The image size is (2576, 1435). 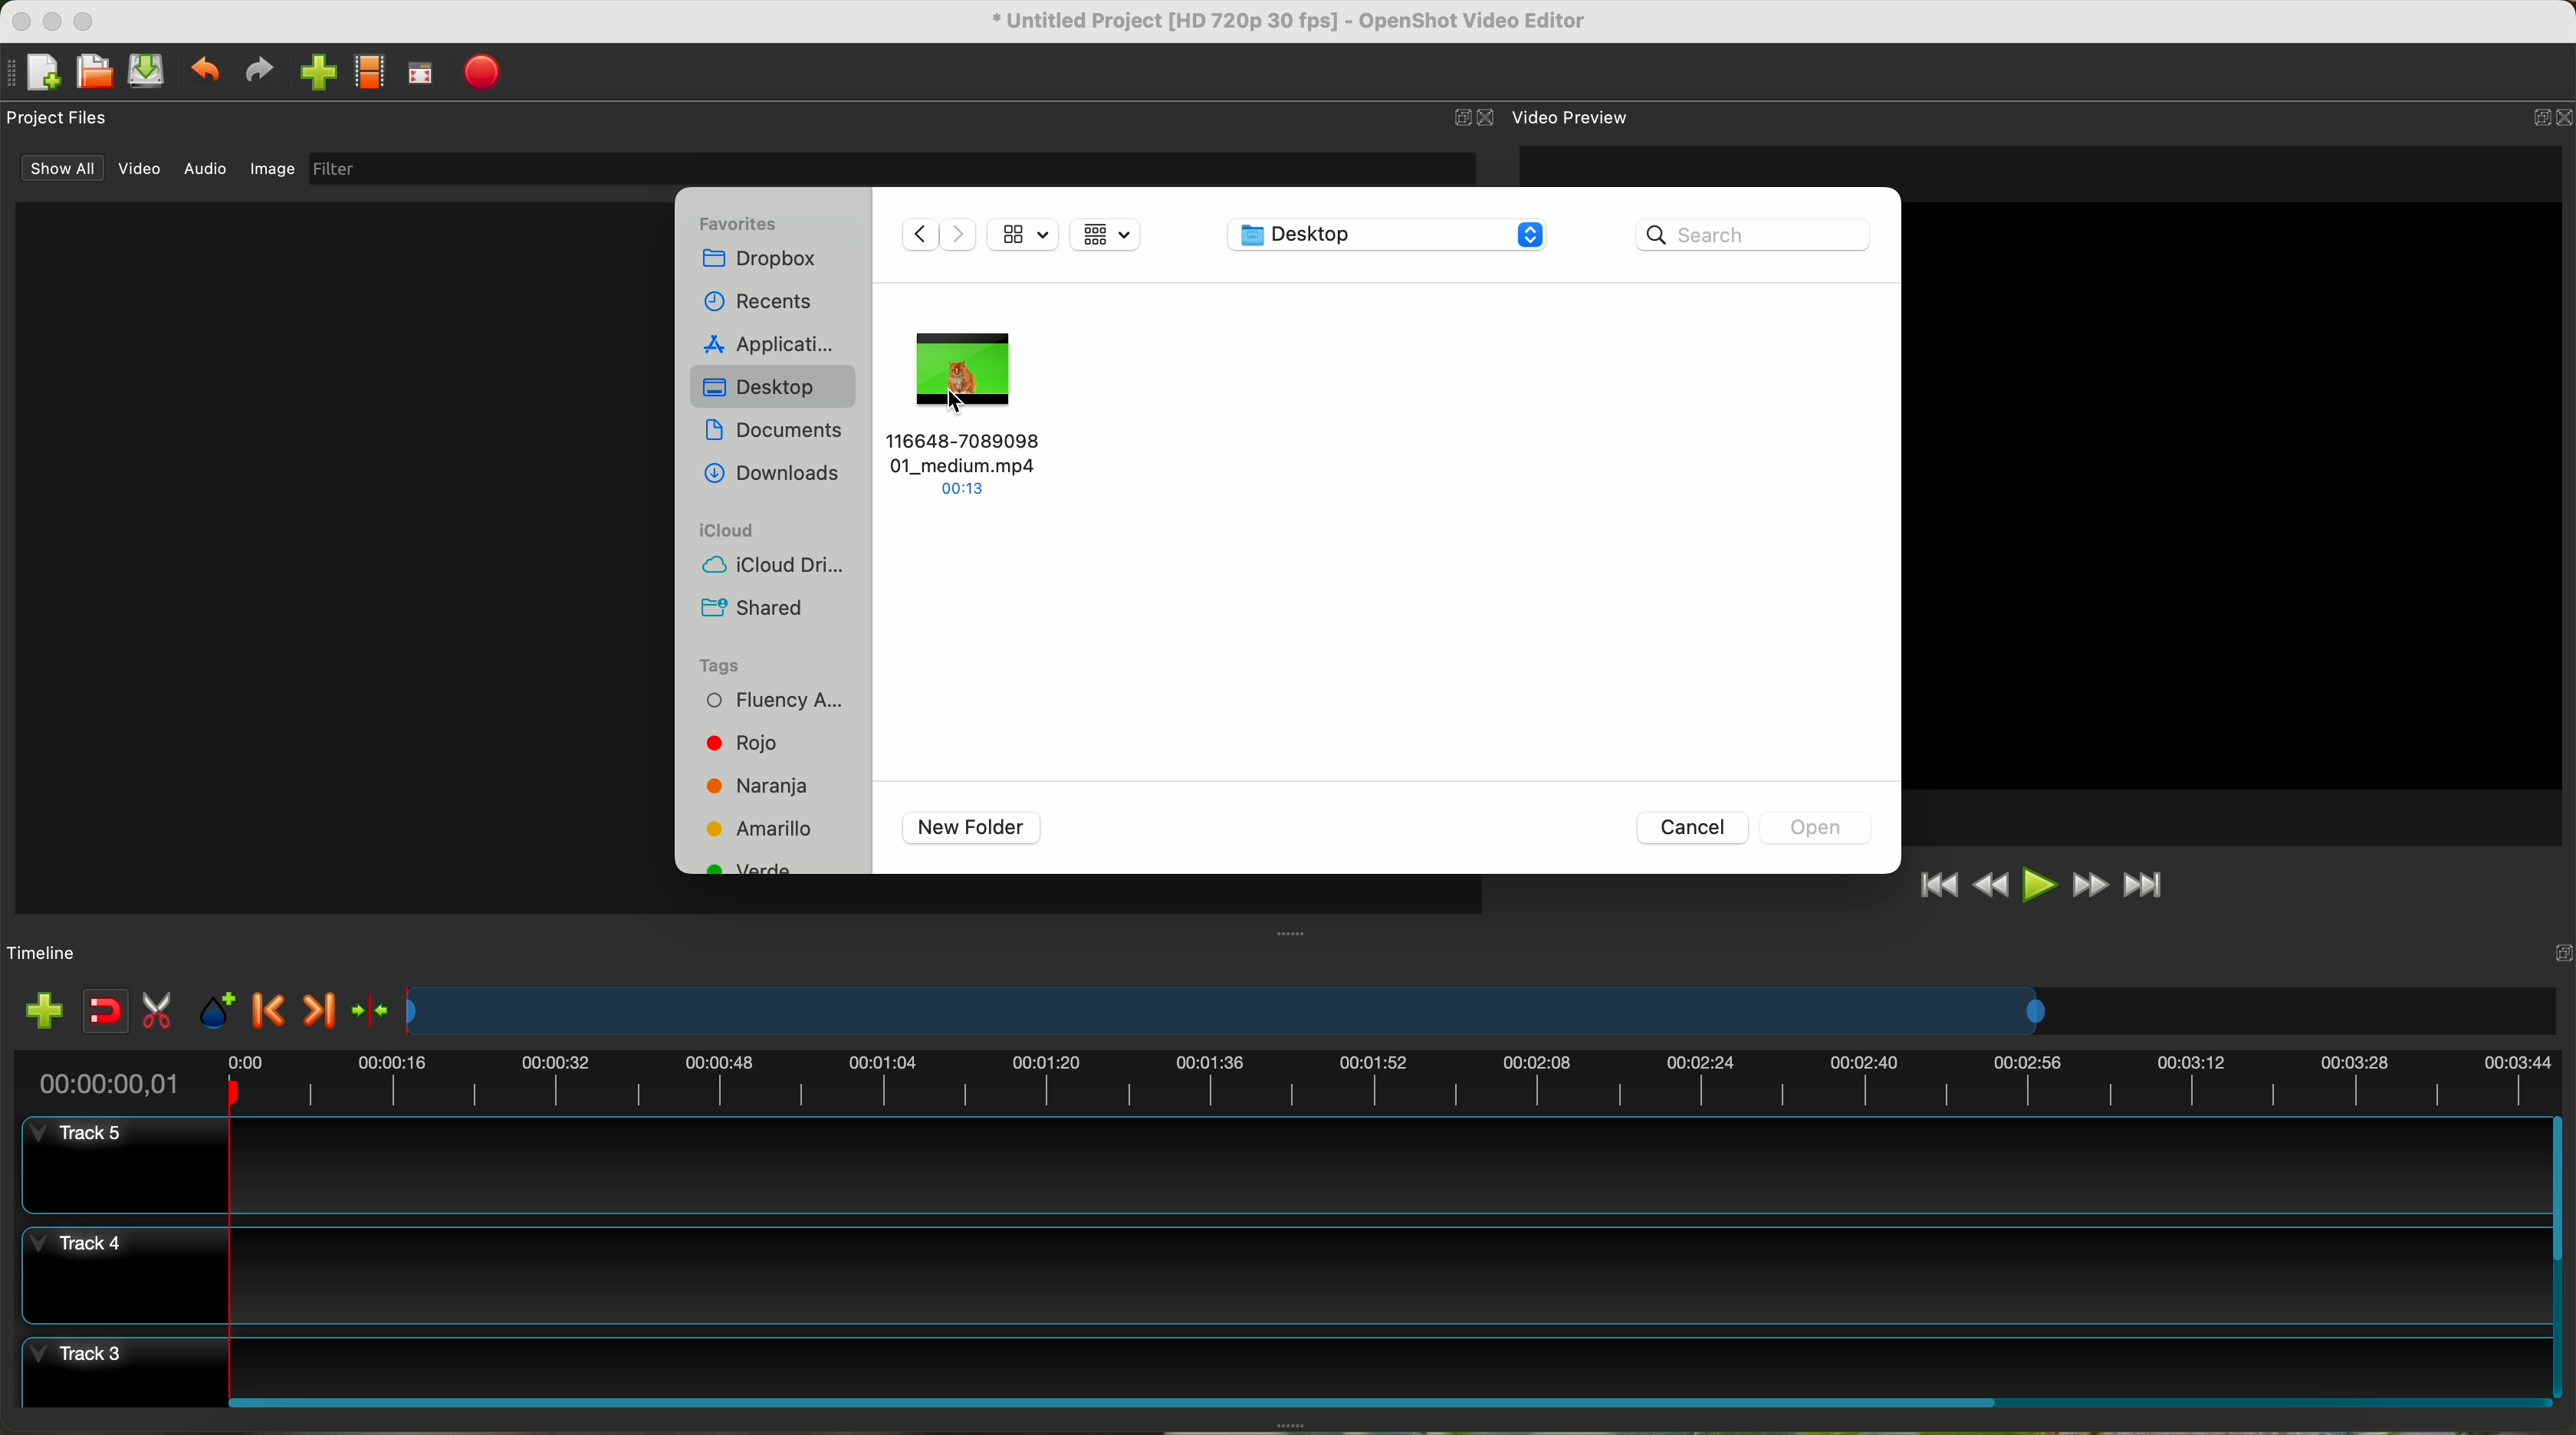 What do you see at coordinates (1690, 826) in the screenshot?
I see `cancel button` at bounding box center [1690, 826].